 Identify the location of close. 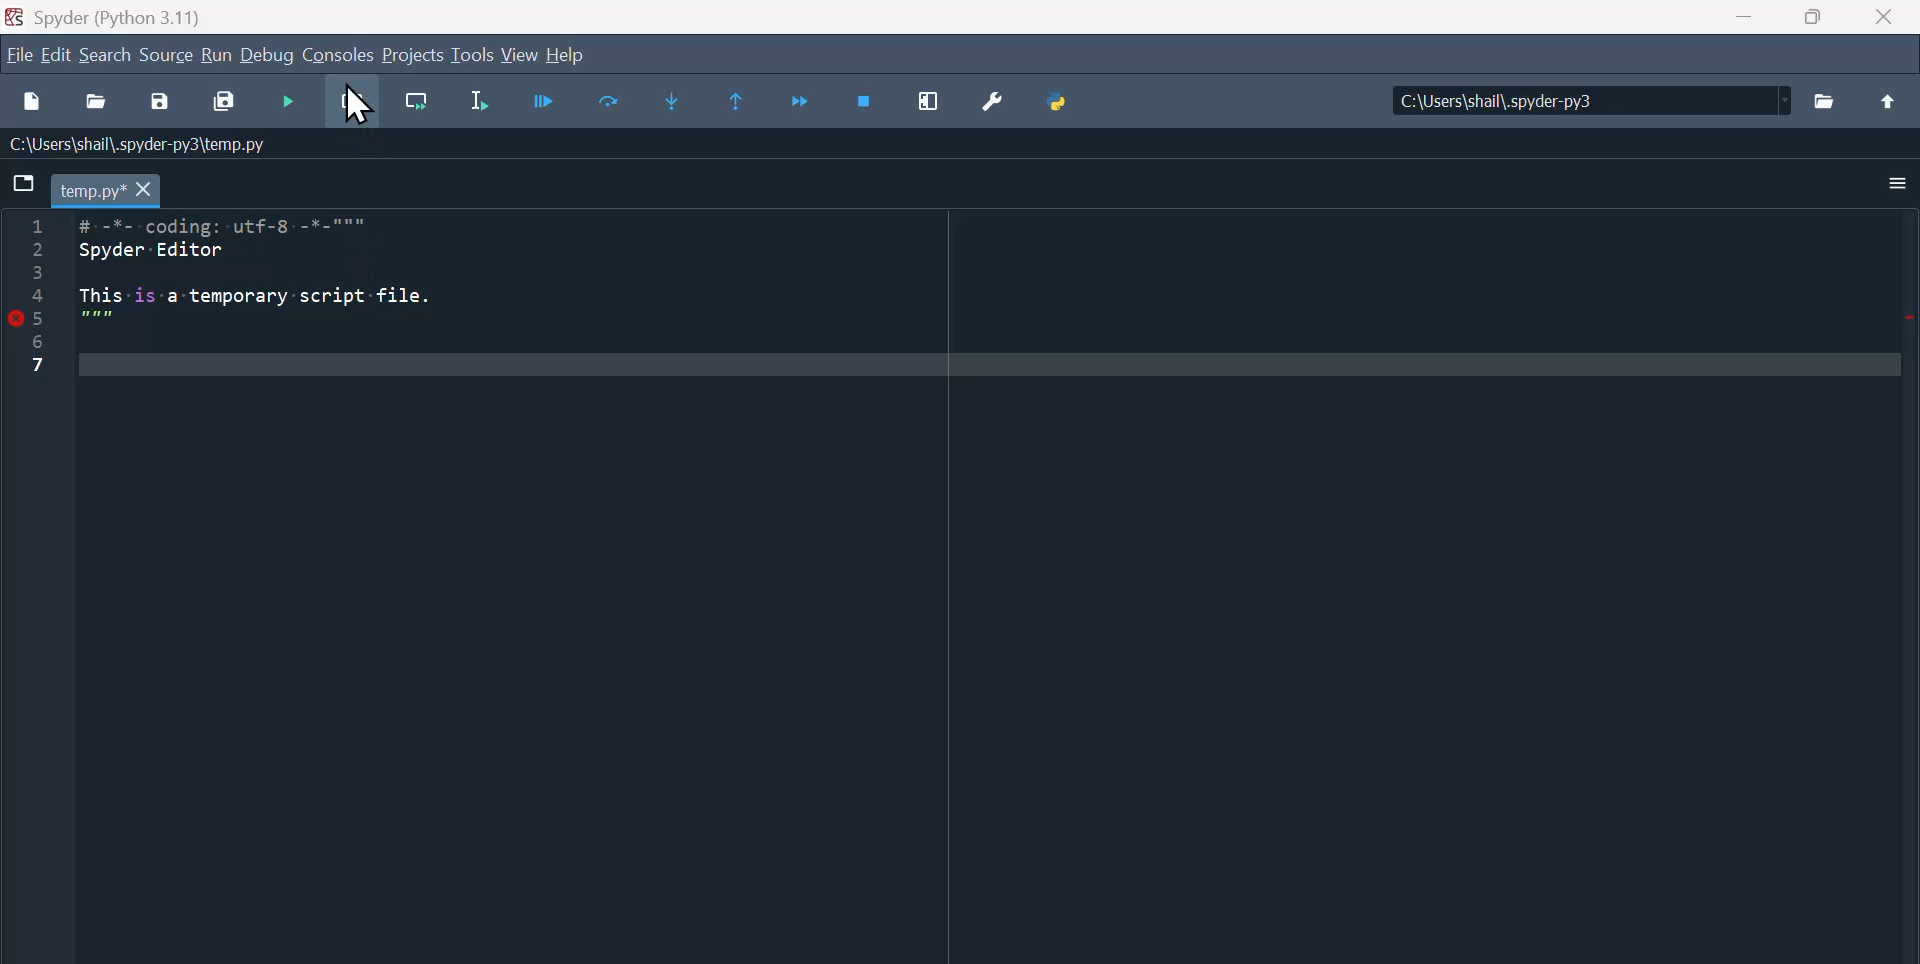
(1889, 18).